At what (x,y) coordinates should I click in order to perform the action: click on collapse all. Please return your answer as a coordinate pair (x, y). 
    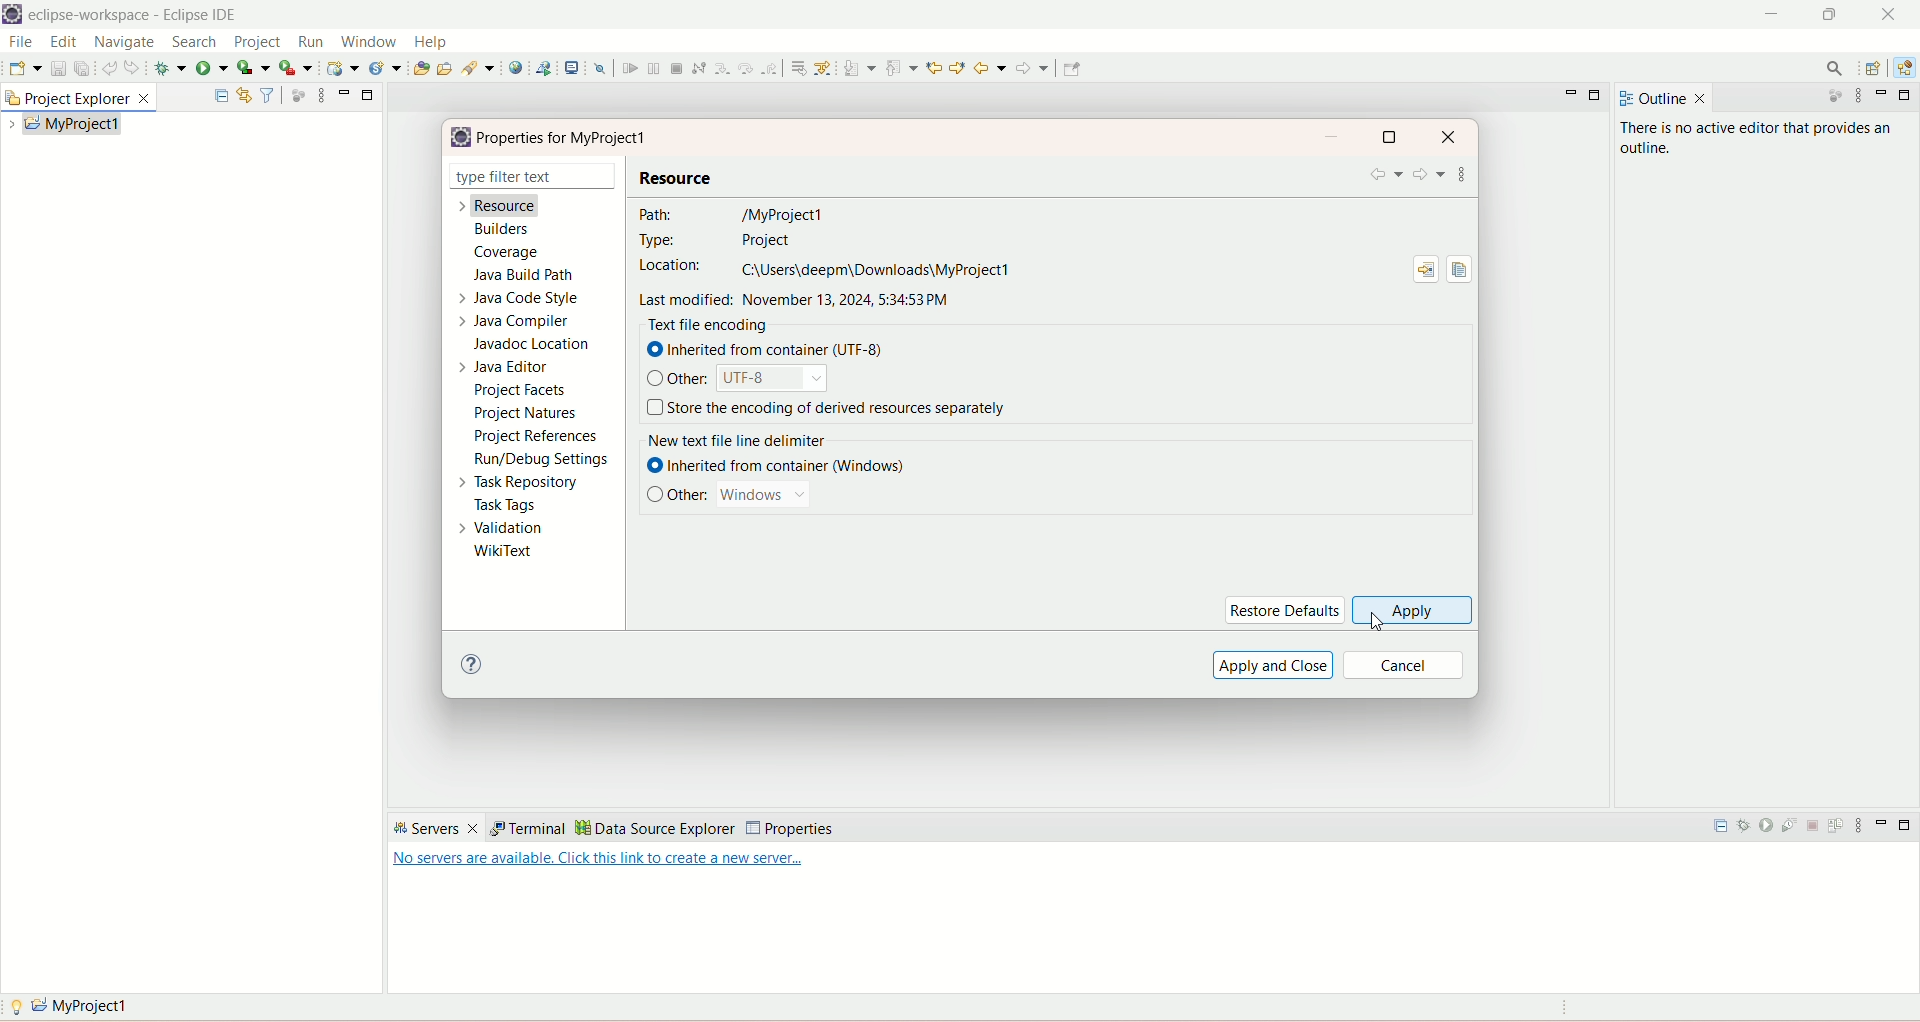
    Looking at the image, I should click on (1721, 831).